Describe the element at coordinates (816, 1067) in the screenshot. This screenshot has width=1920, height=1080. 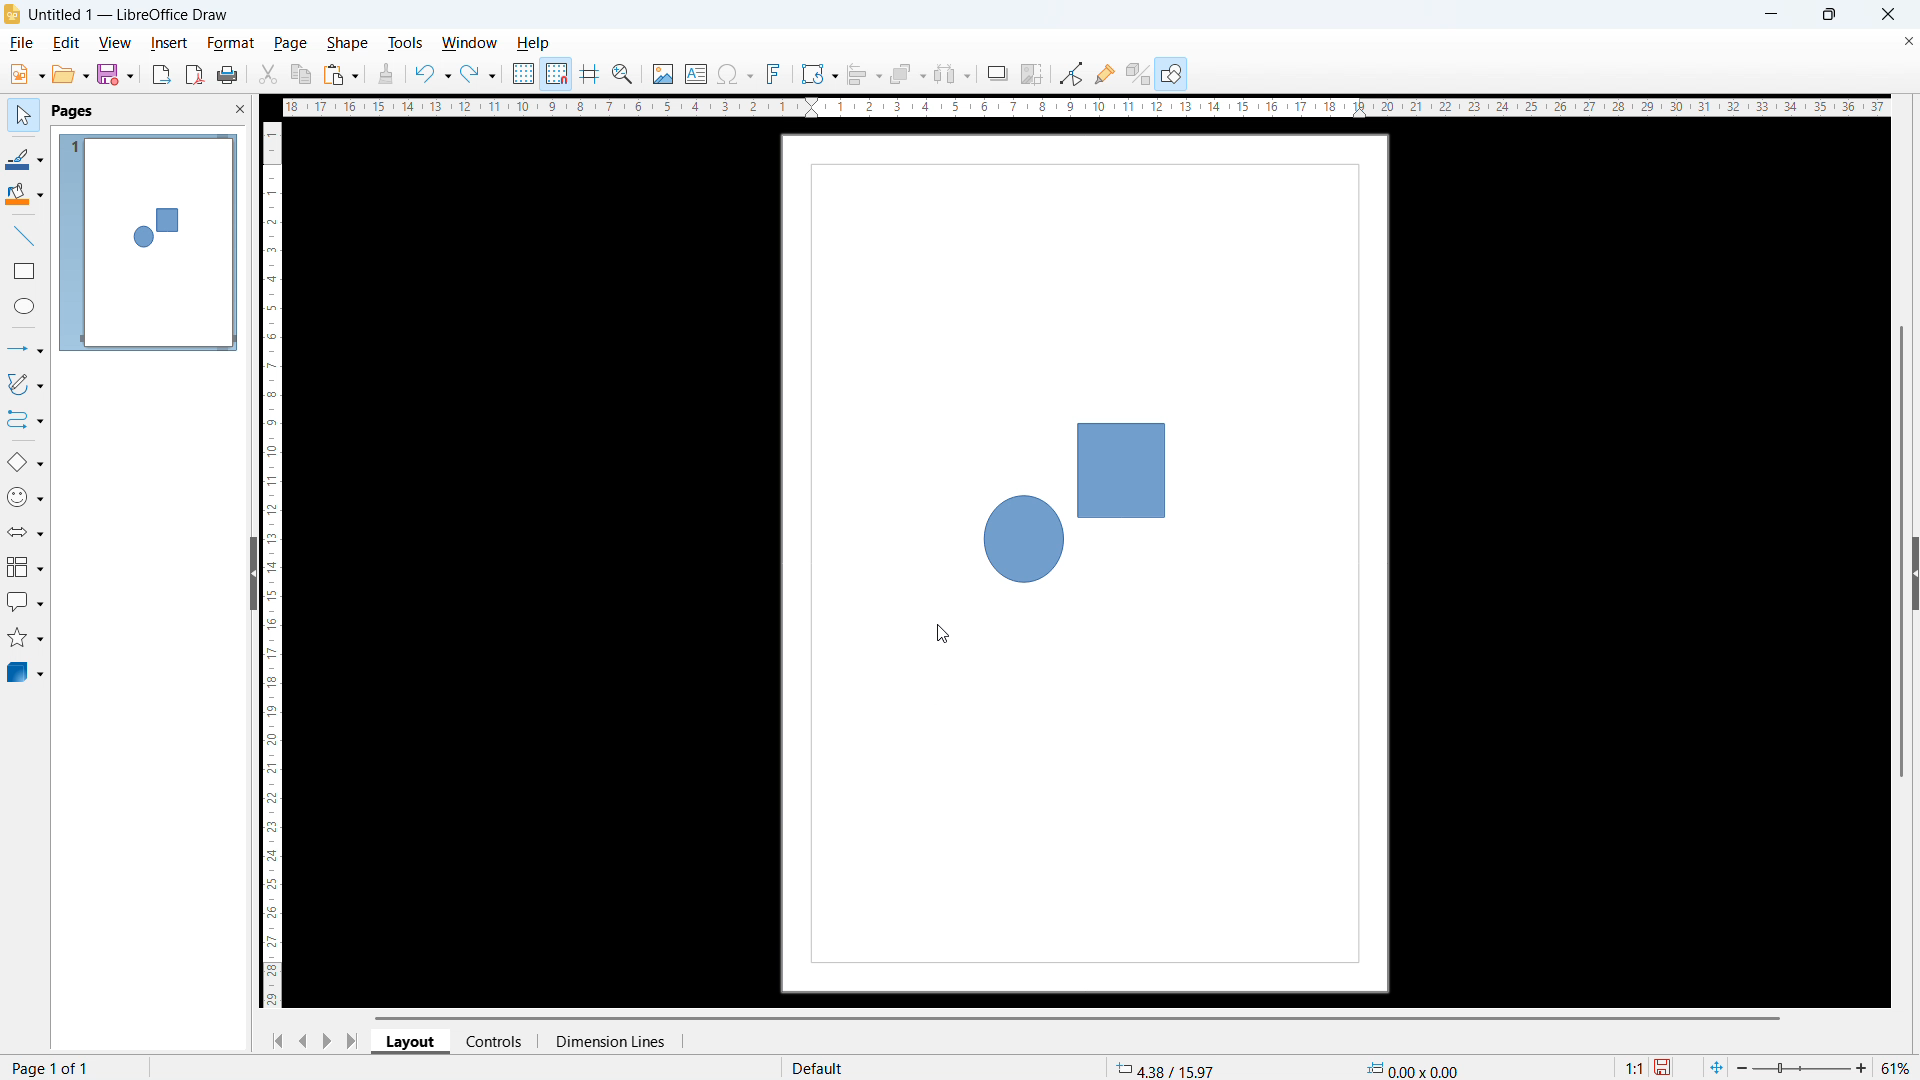
I see `default page display` at that location.